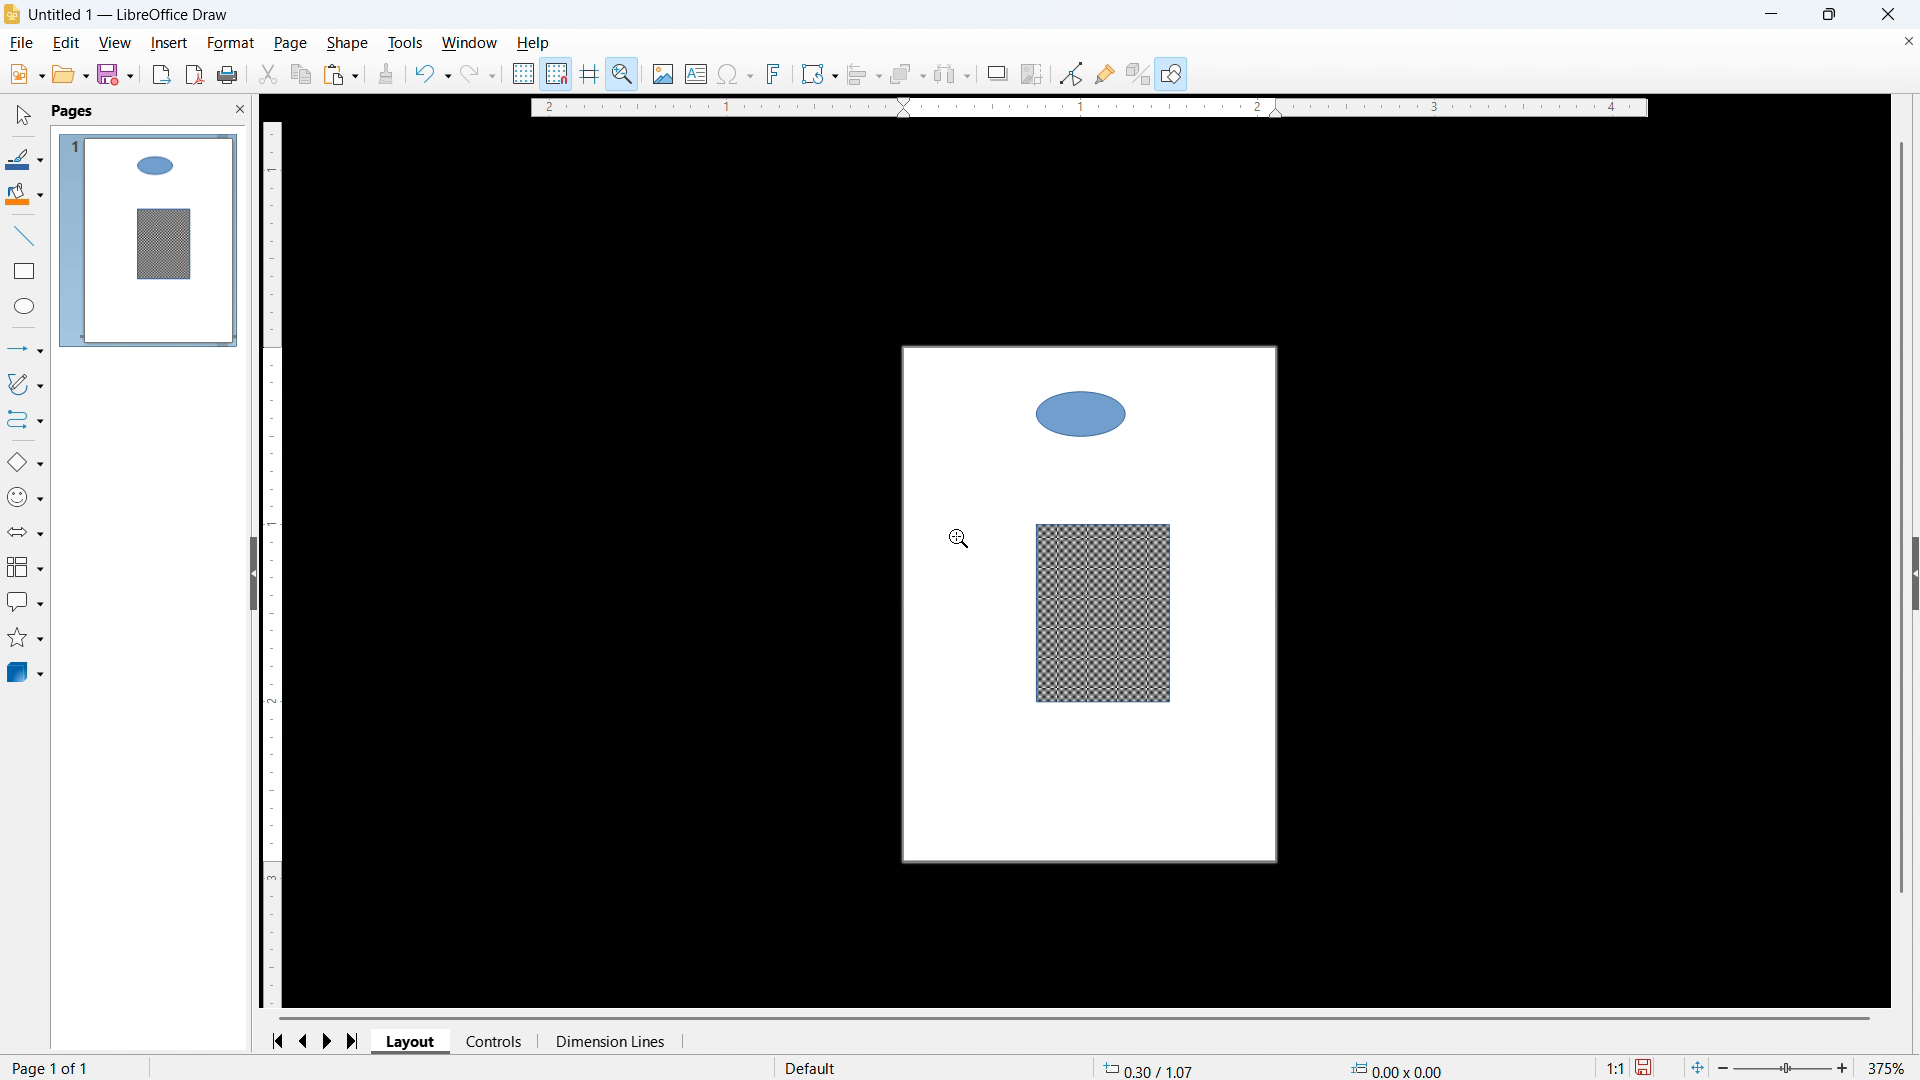 This screenshot has width=1920, height=1080. I want to click on shape , so click(348, 44).